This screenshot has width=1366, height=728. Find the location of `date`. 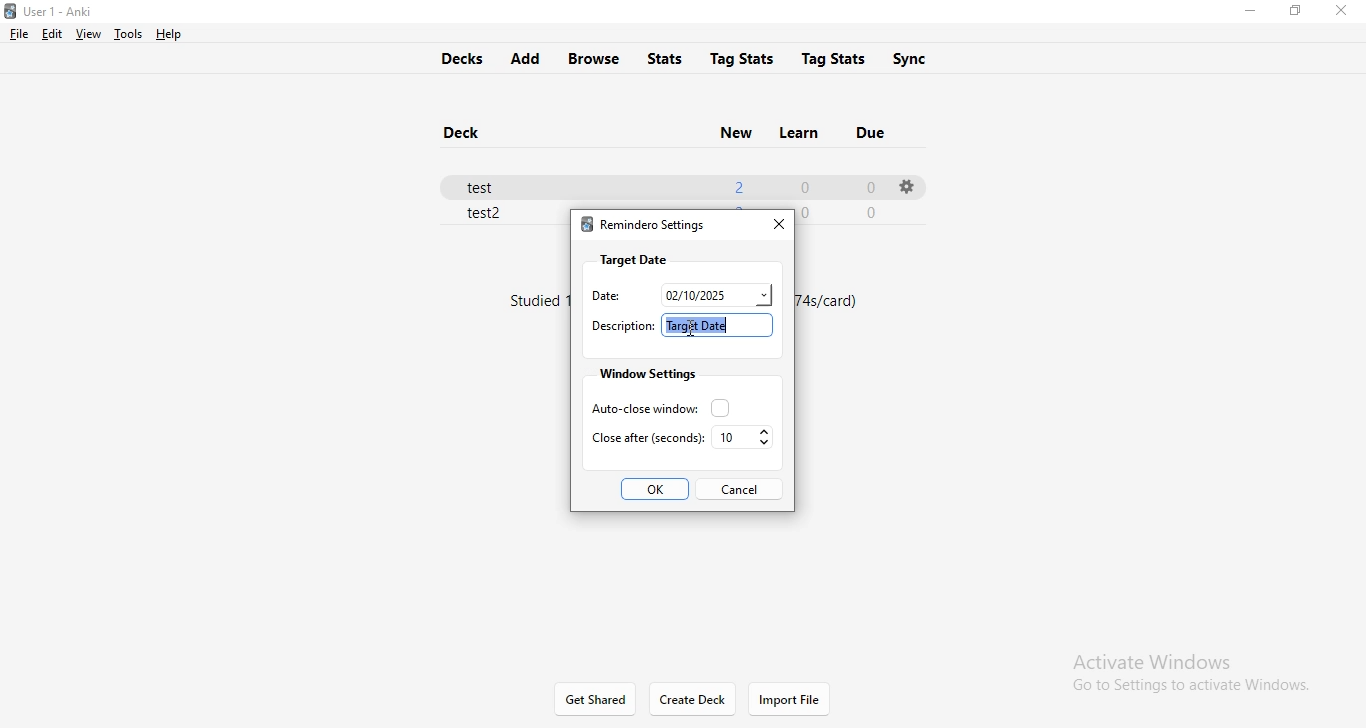

date is located at coordinates (601, 296).